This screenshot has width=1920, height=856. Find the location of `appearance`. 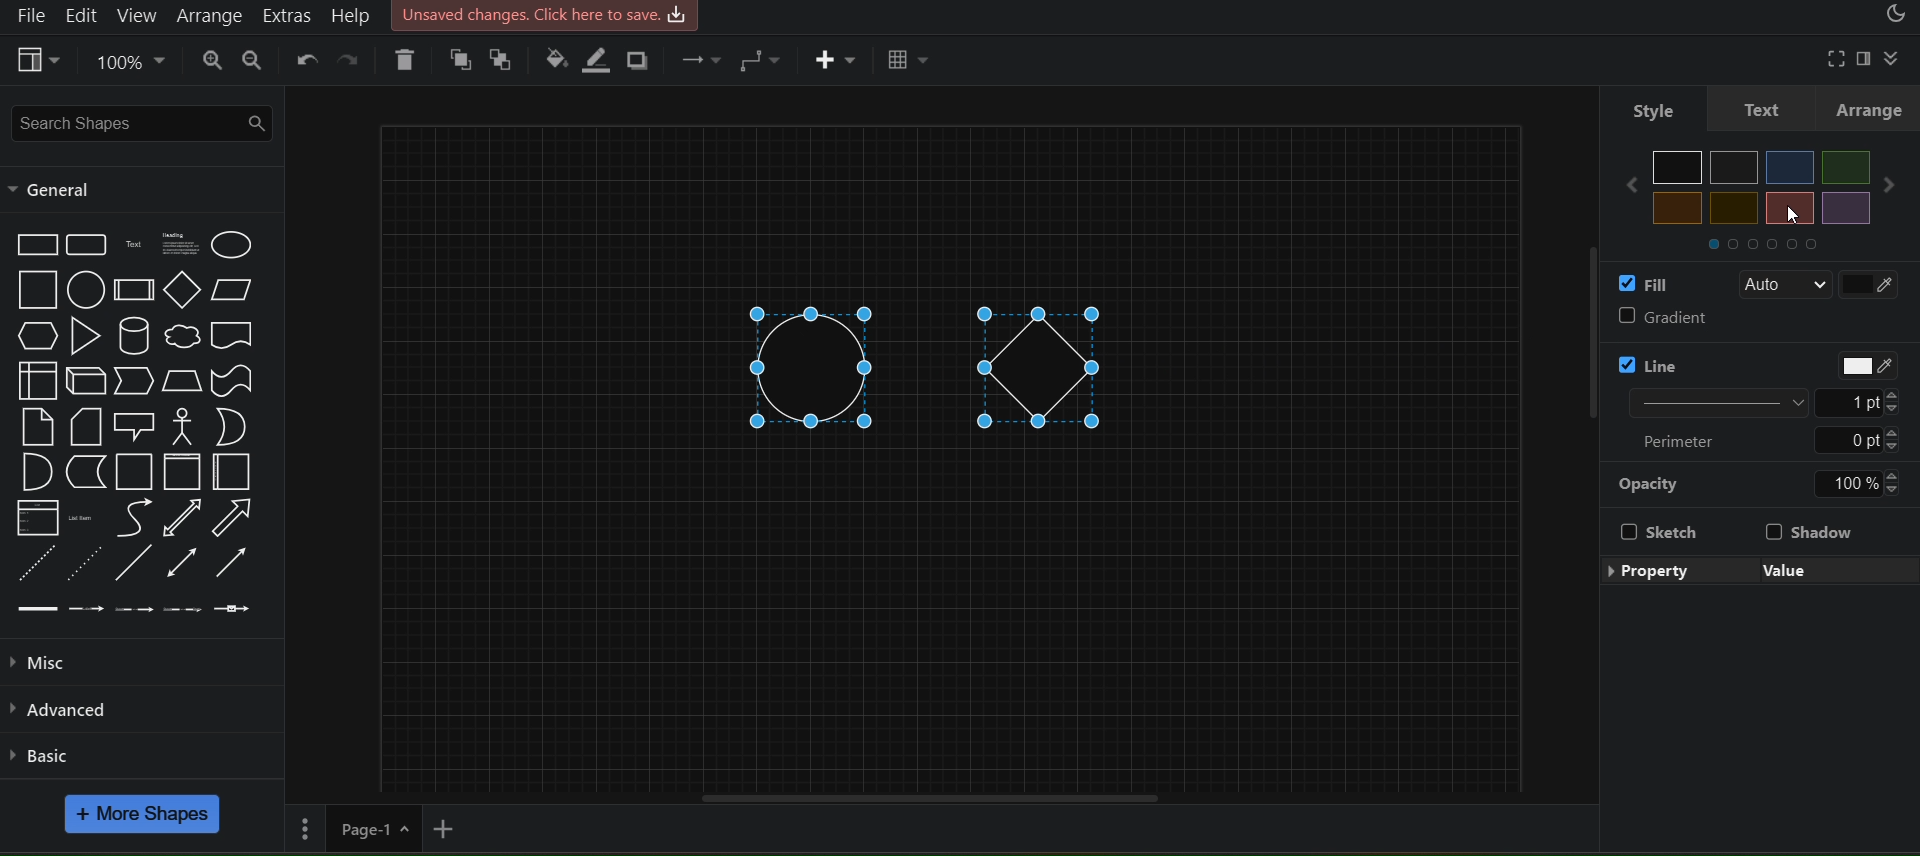

appearance is located at coordinates (1892, 14).